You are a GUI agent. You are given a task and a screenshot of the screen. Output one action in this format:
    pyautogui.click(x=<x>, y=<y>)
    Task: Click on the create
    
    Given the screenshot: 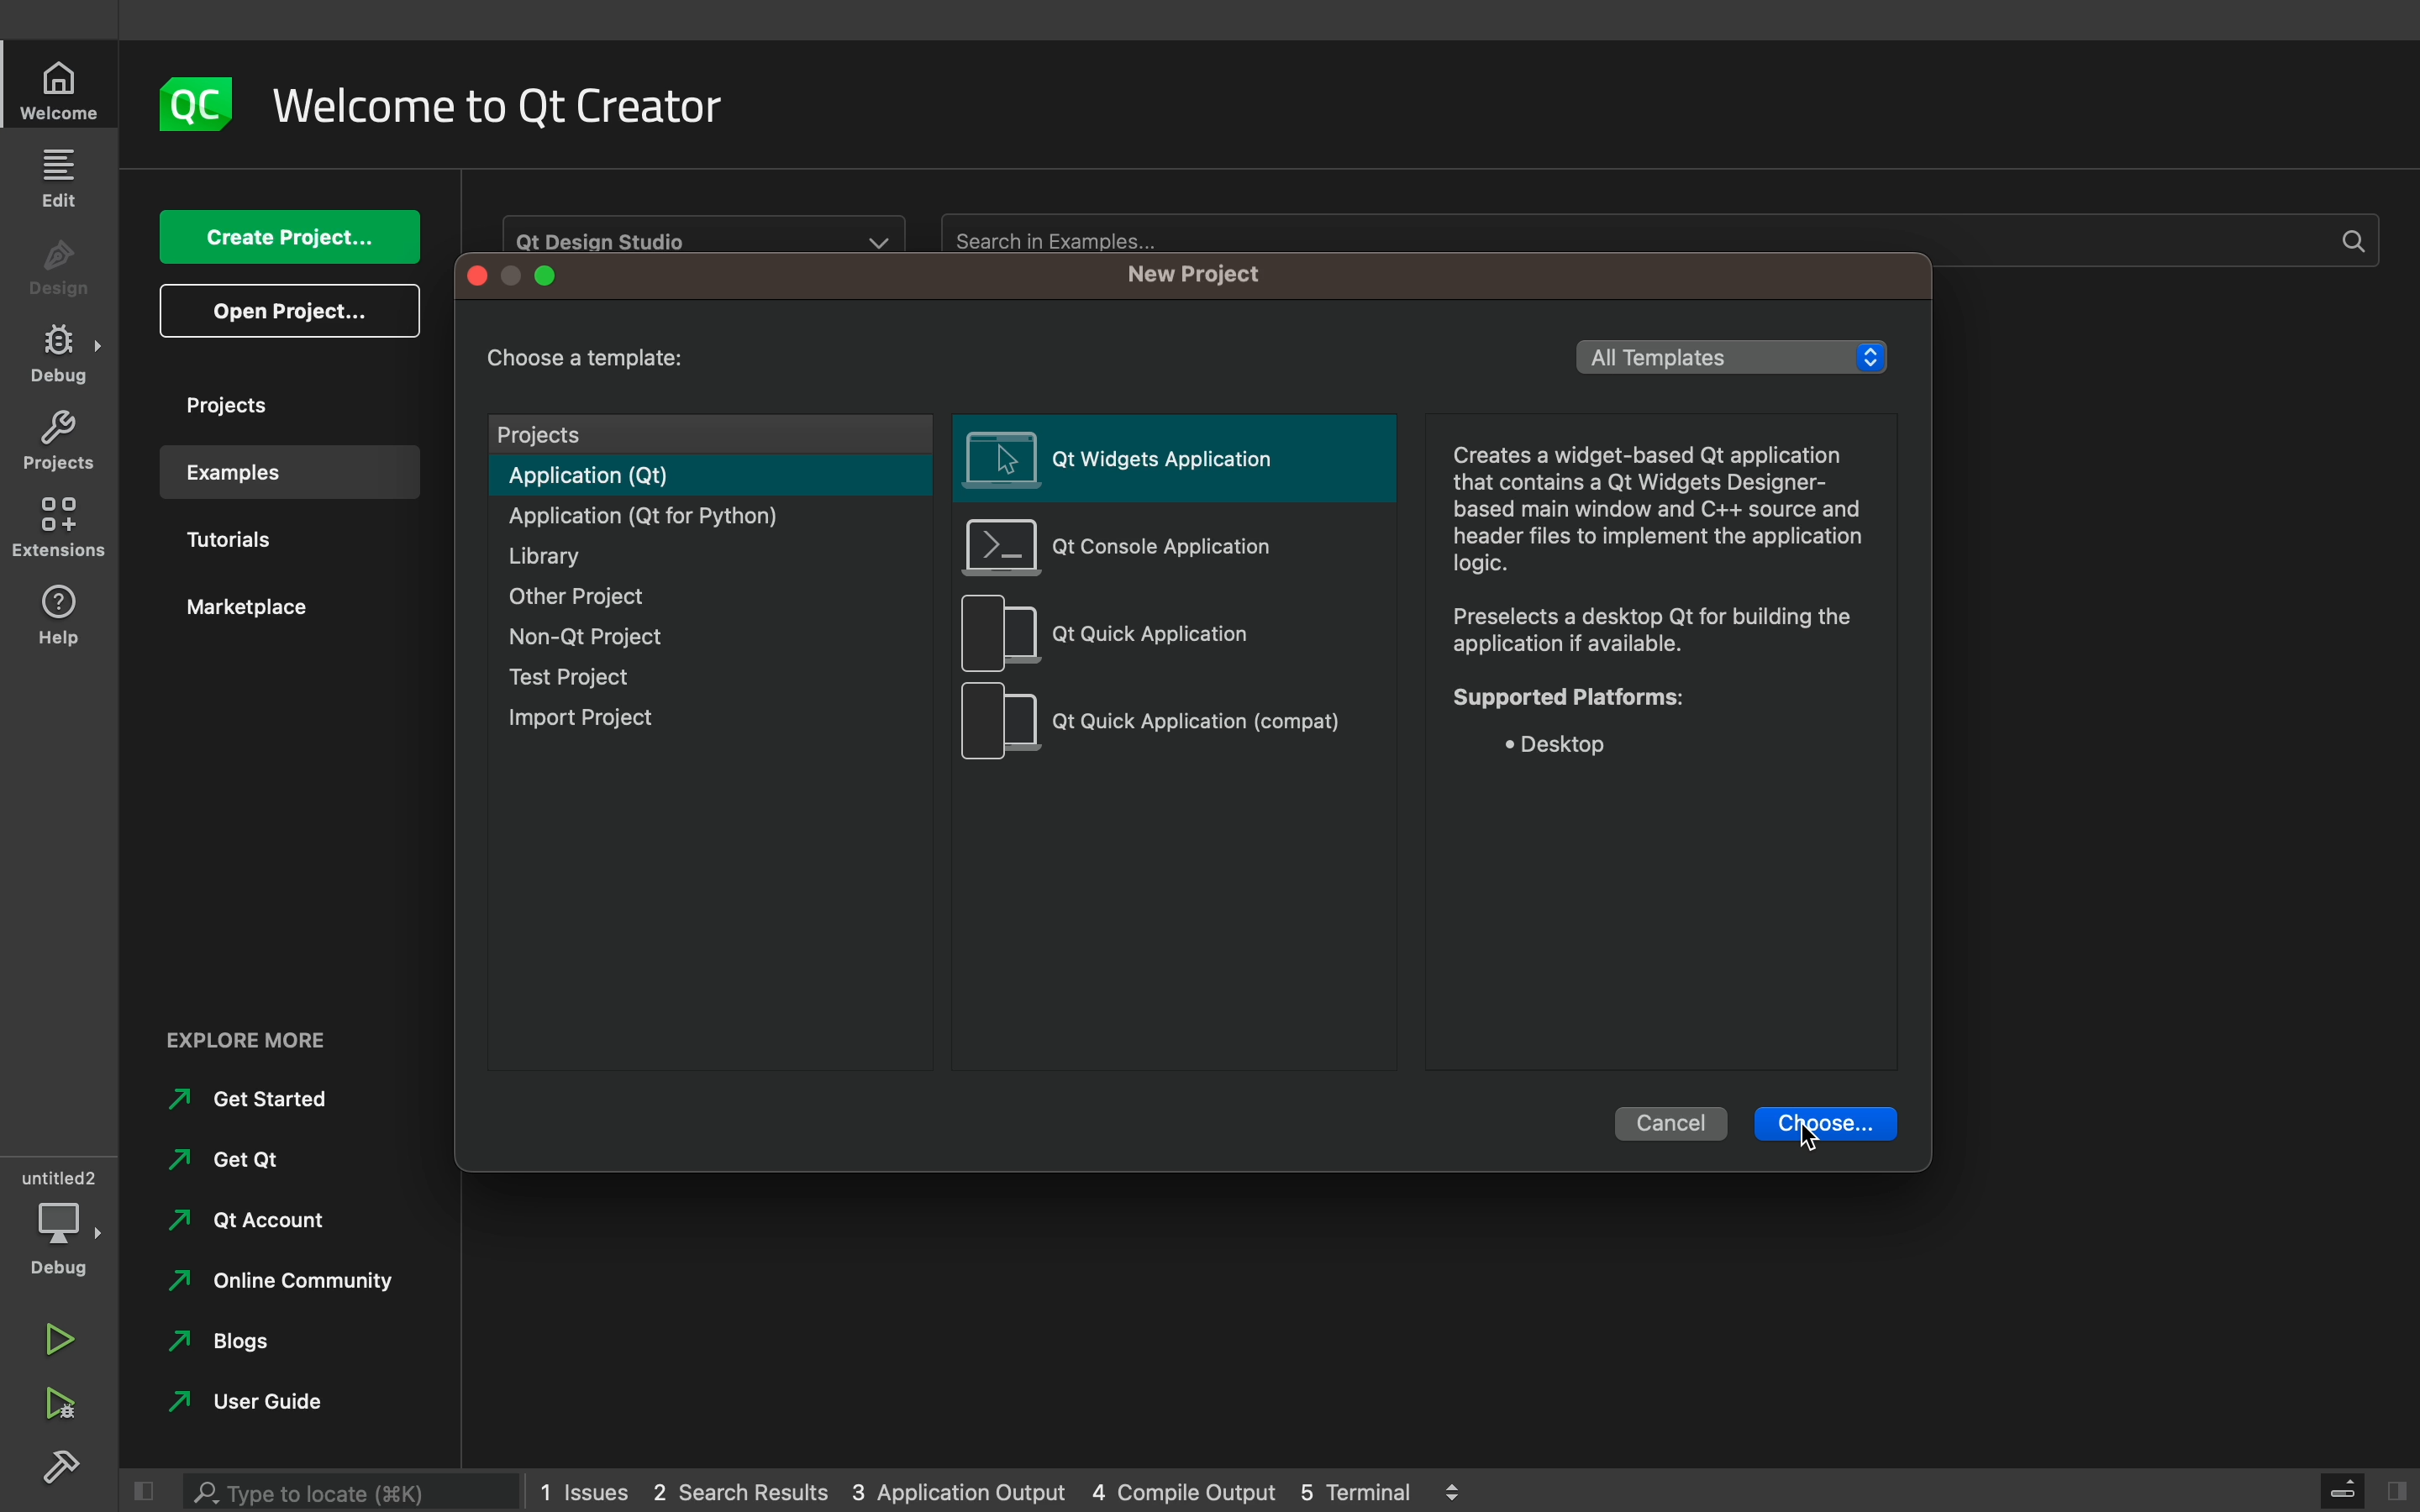 What is the action you would take?
    pyautogui.click(x=288, y=238)
    